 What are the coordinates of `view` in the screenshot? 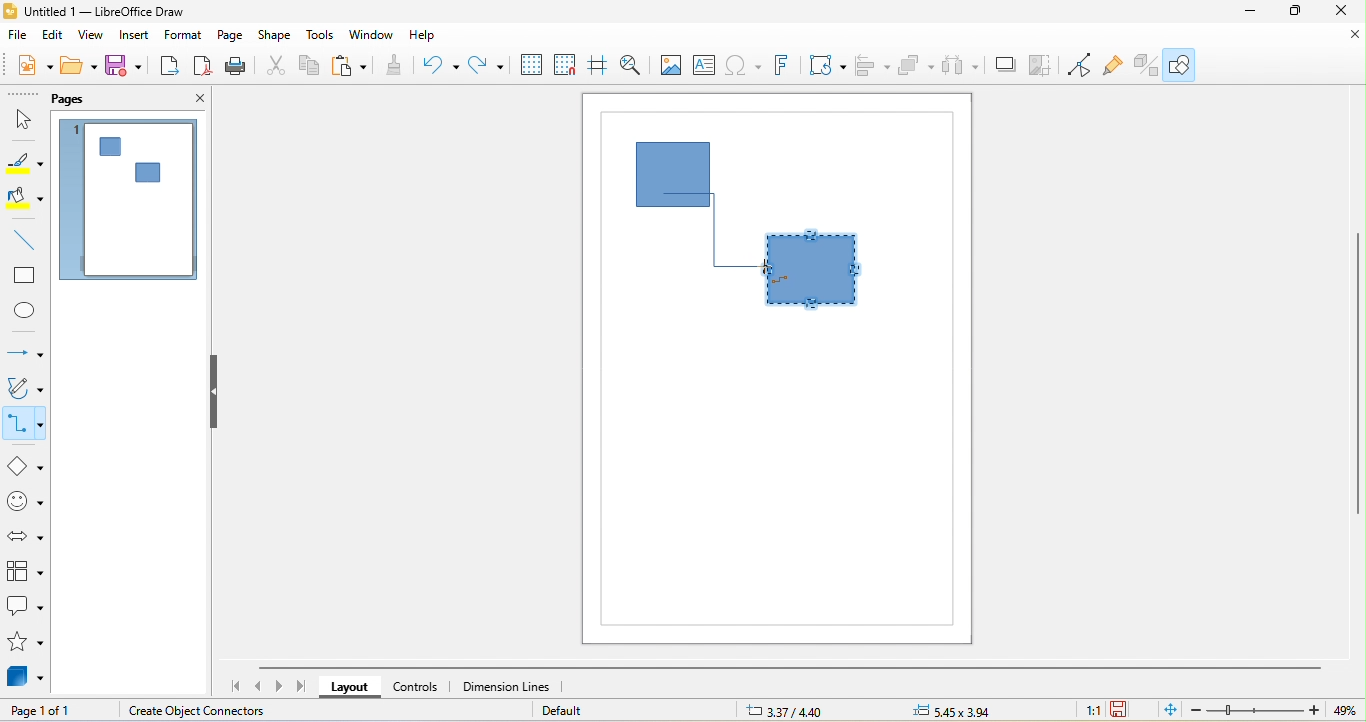 It's located at (92, 36).